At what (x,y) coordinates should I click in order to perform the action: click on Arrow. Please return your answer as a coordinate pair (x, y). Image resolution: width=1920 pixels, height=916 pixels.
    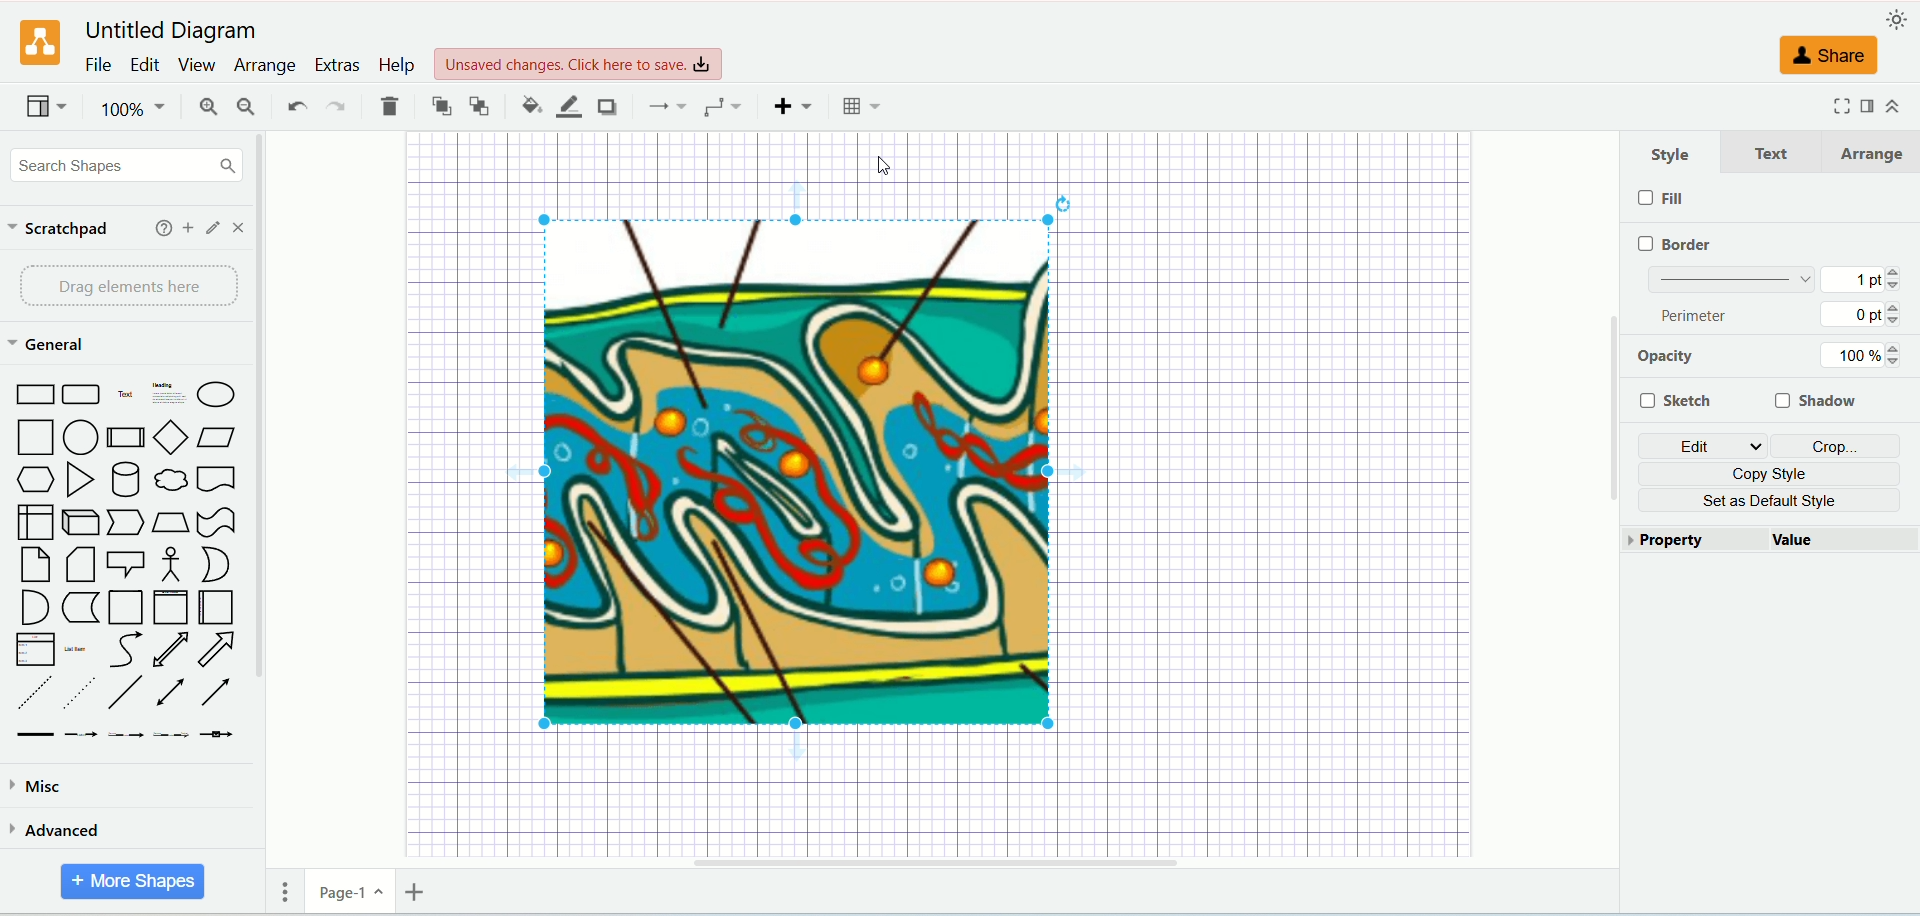
    Looking at the image, I should click on (217, 652).